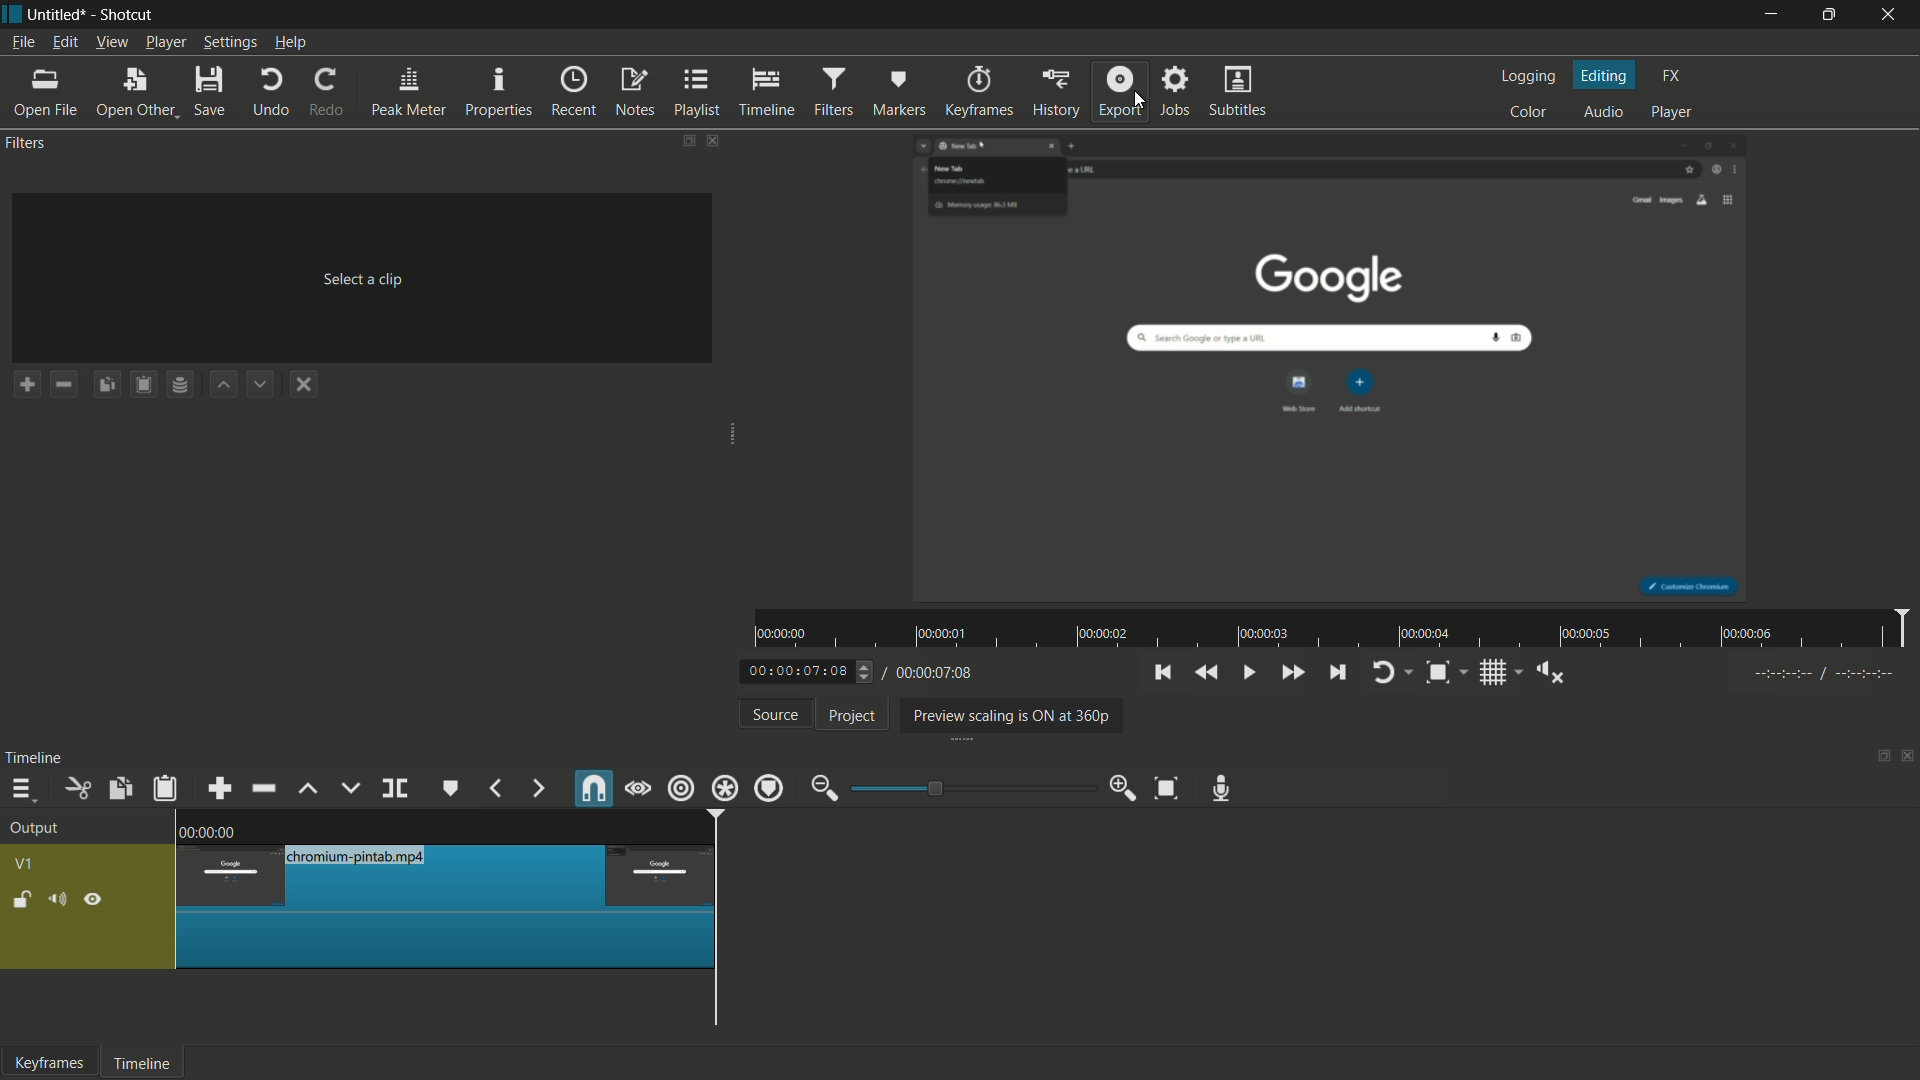 The height and width of the screenshot is (1080, 1920). I want to click on markers, so click(897, 93).